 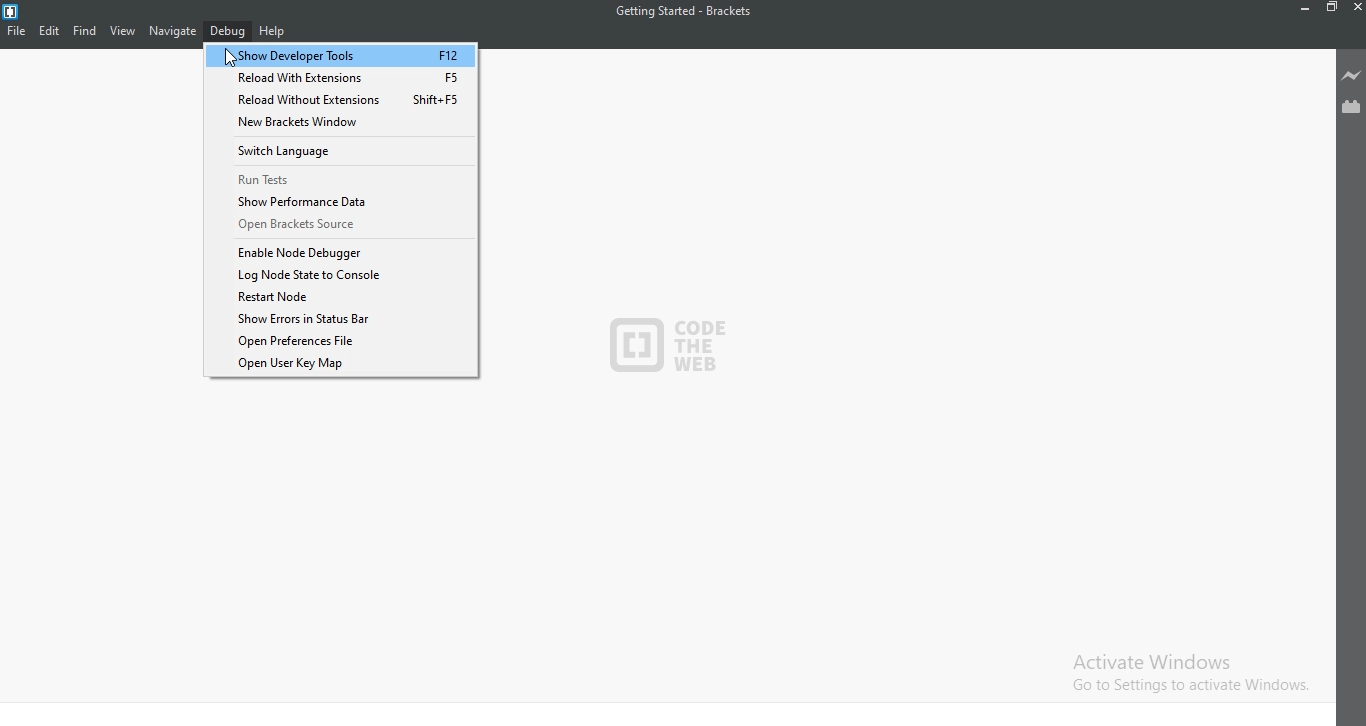 What do you see at coordinates (341, 297) in the screenshot?
I see `Restart node` at bounding box center [341, 297].